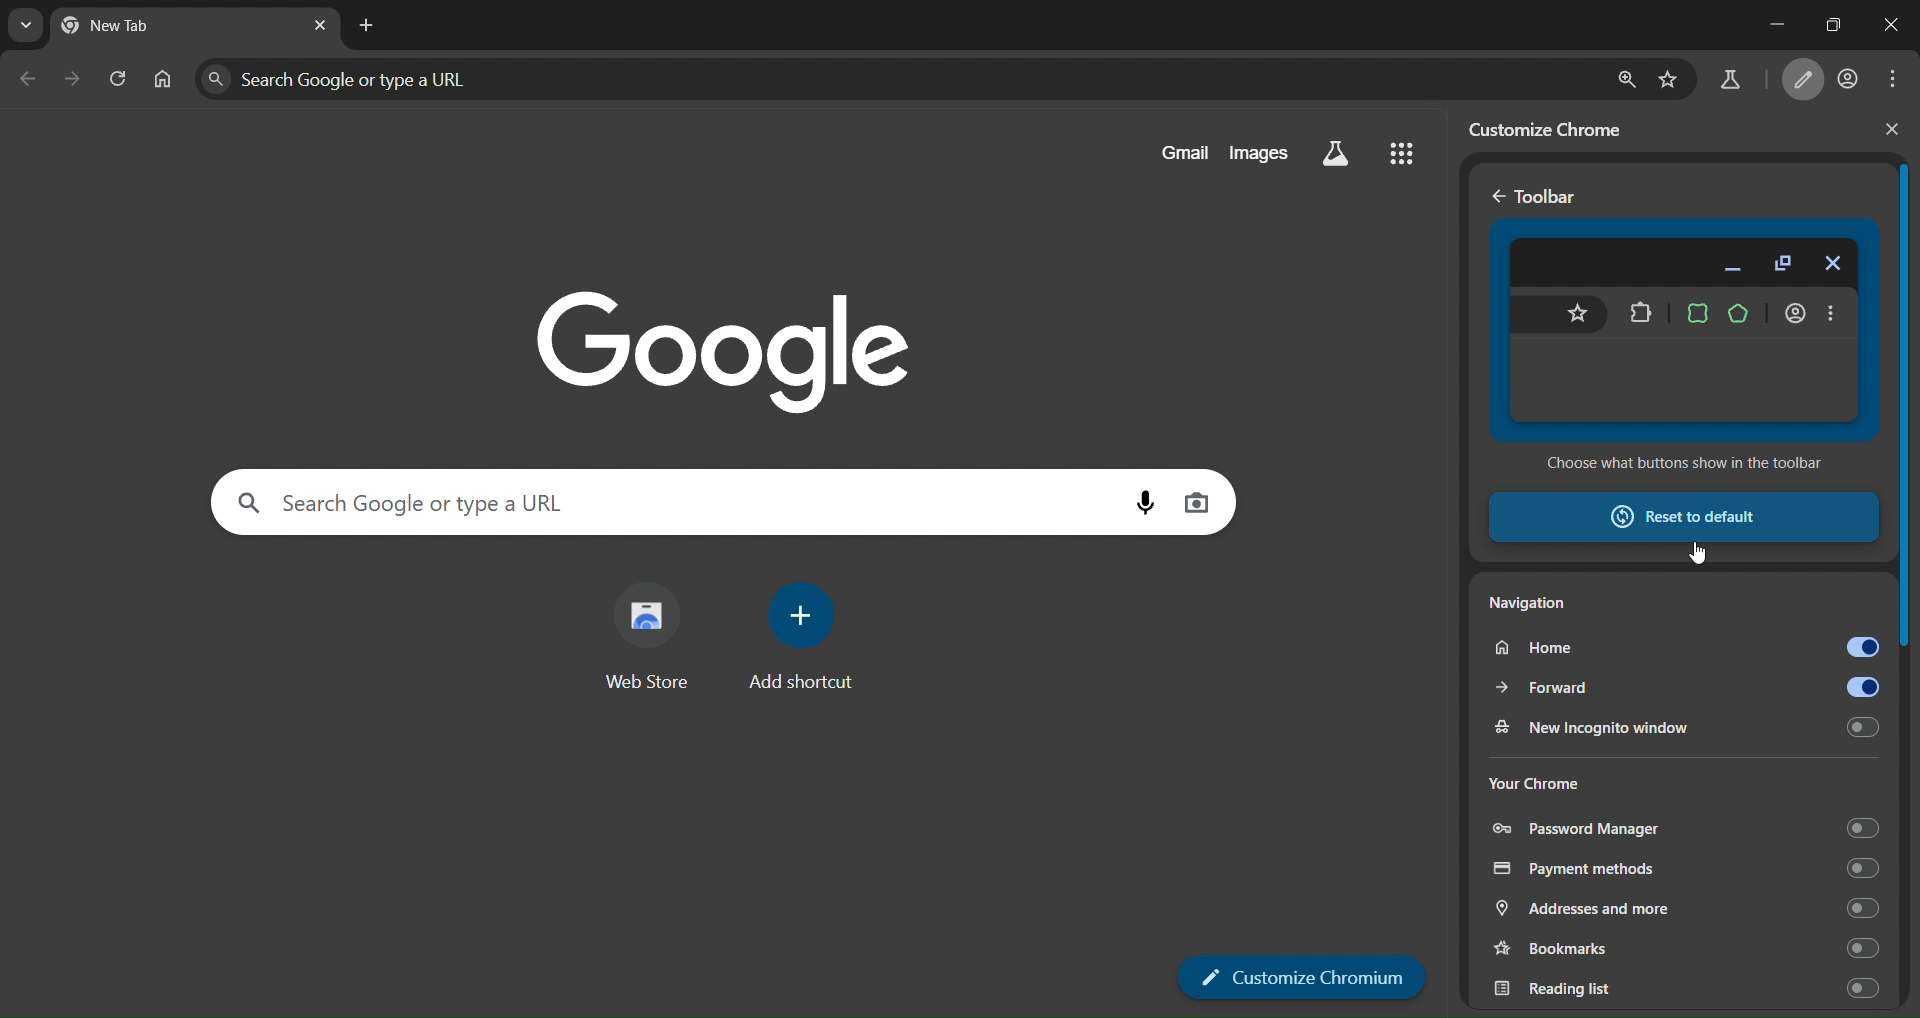 The height and width of the screenshot is (1018, 1920). I want to click on search labs, so click(1335, 155).